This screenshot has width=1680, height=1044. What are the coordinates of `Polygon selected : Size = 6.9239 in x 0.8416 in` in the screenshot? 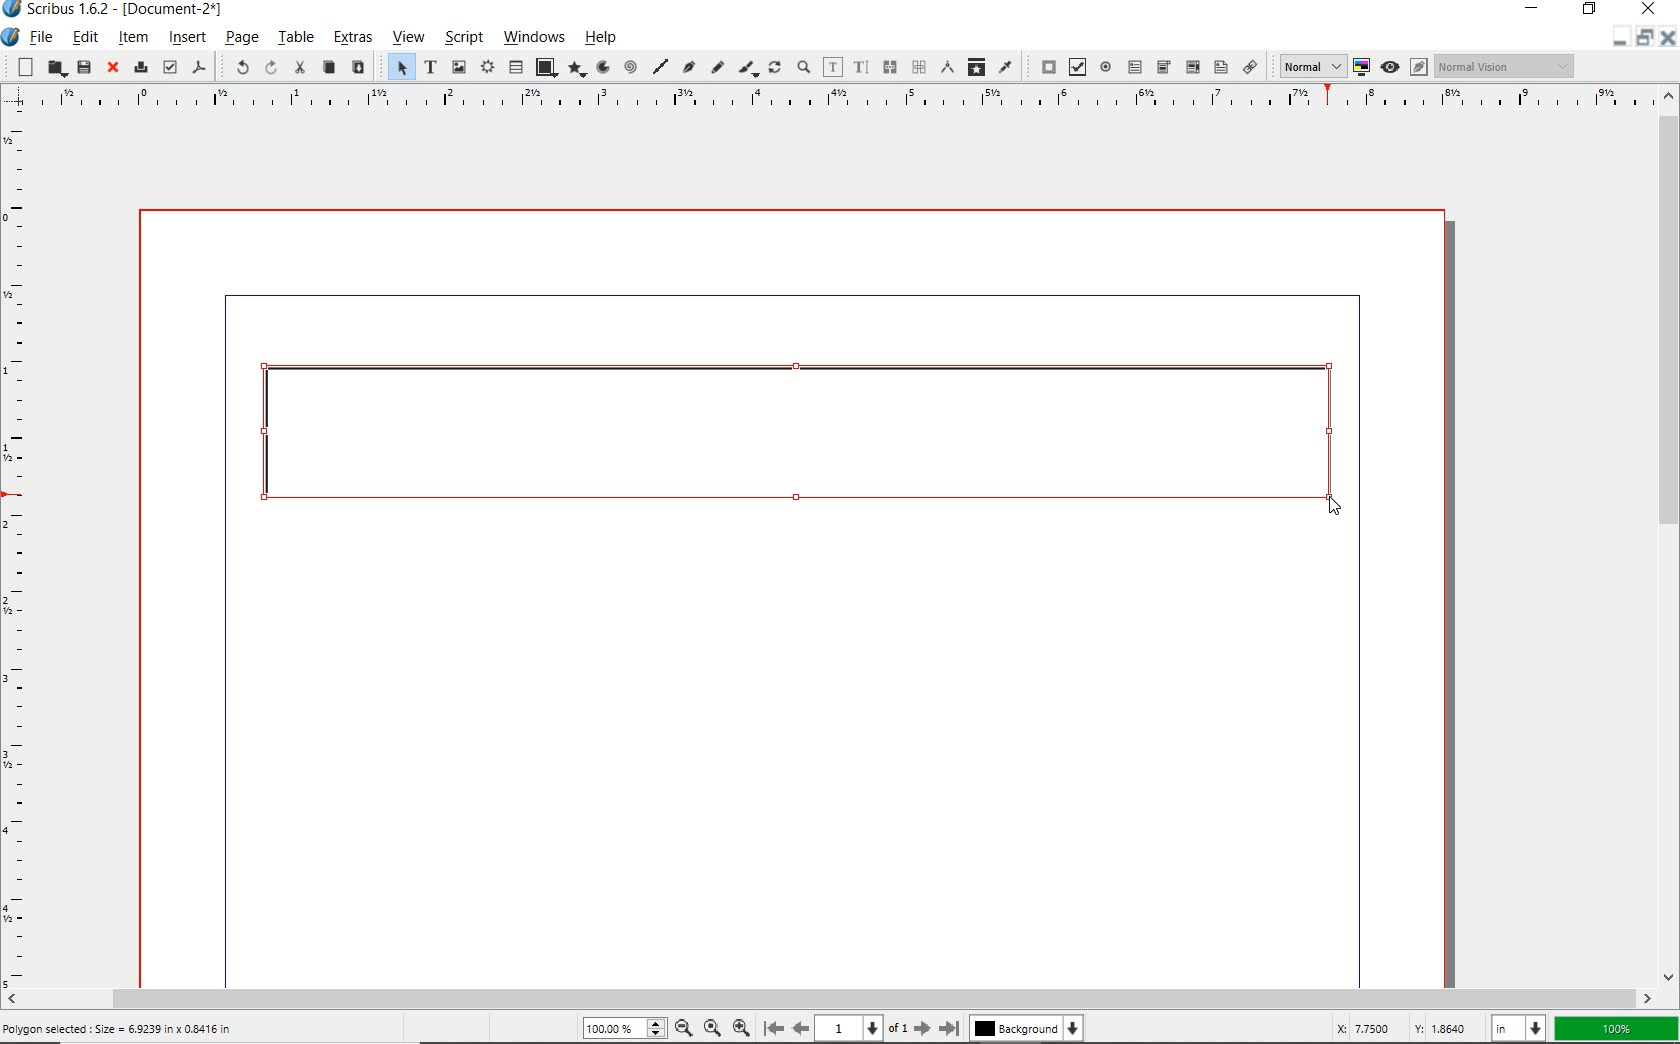 It's located at (121, 1027).